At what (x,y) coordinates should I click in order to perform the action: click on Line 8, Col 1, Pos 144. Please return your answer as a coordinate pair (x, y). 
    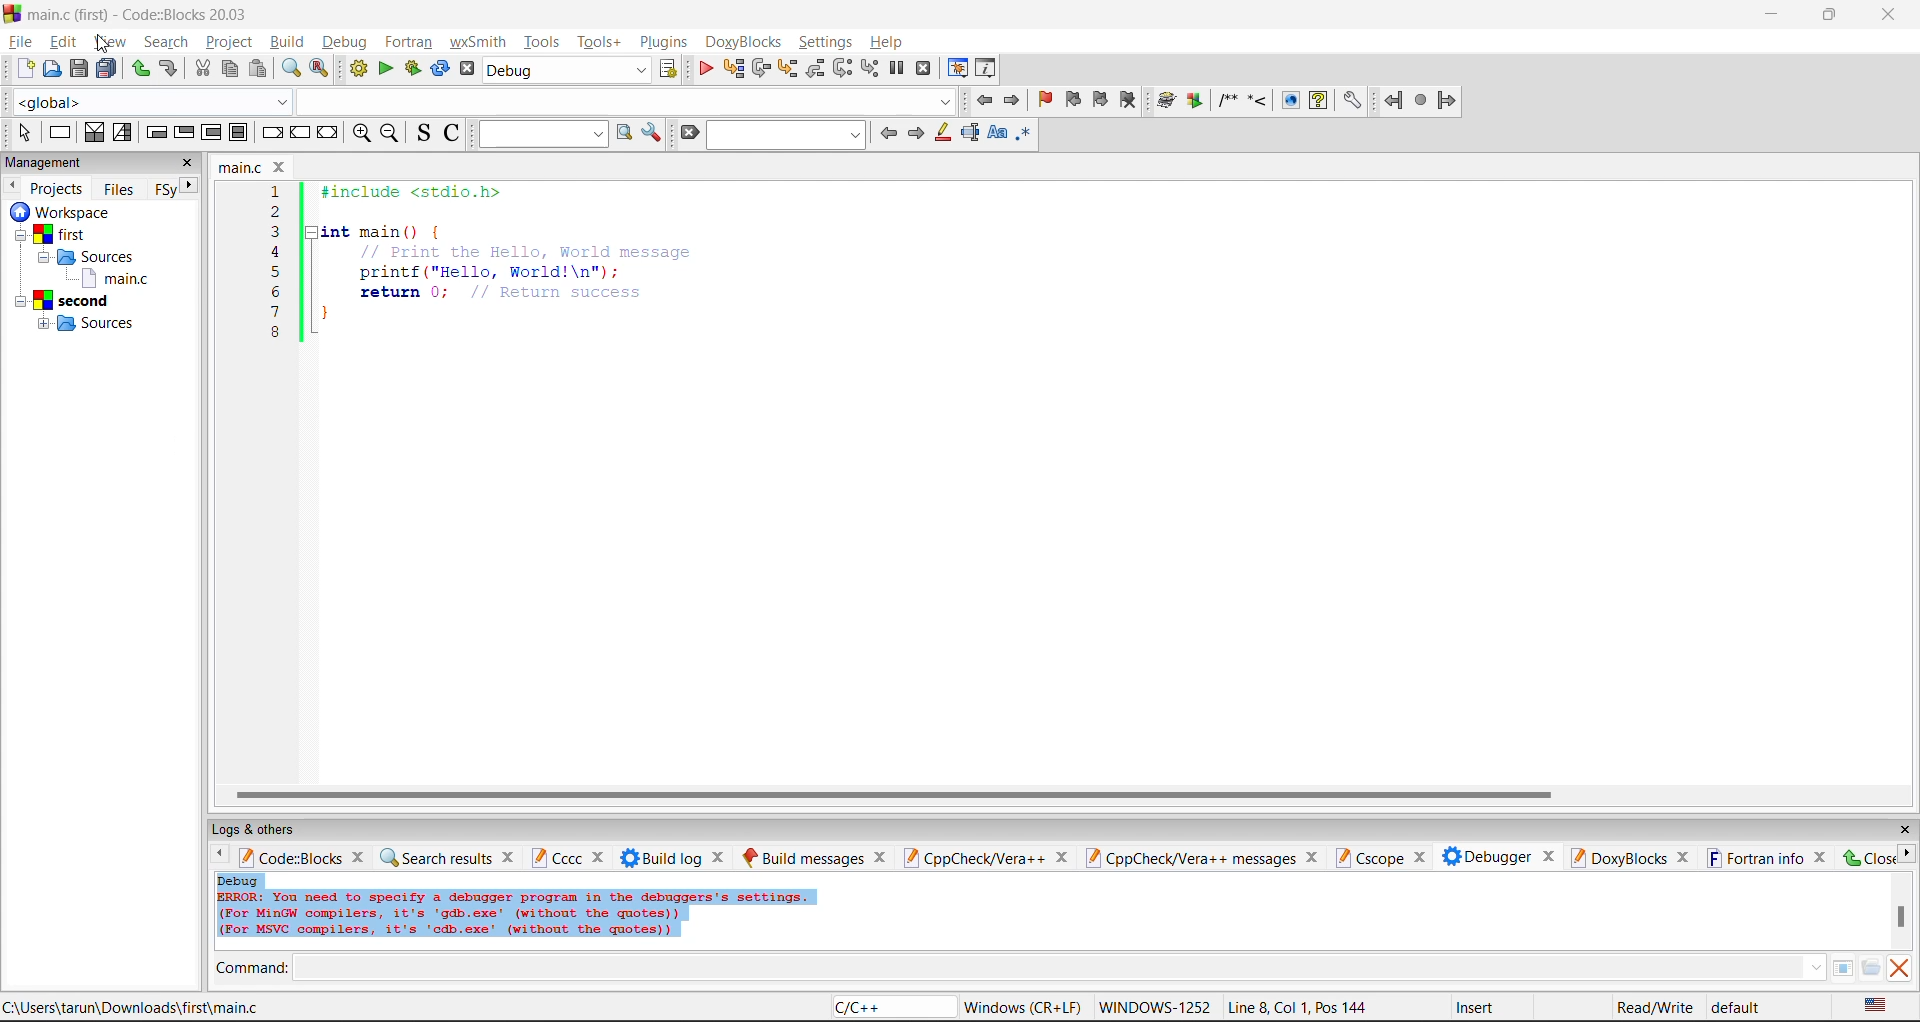
    Looking at the image, I should click on (1301, 1007).